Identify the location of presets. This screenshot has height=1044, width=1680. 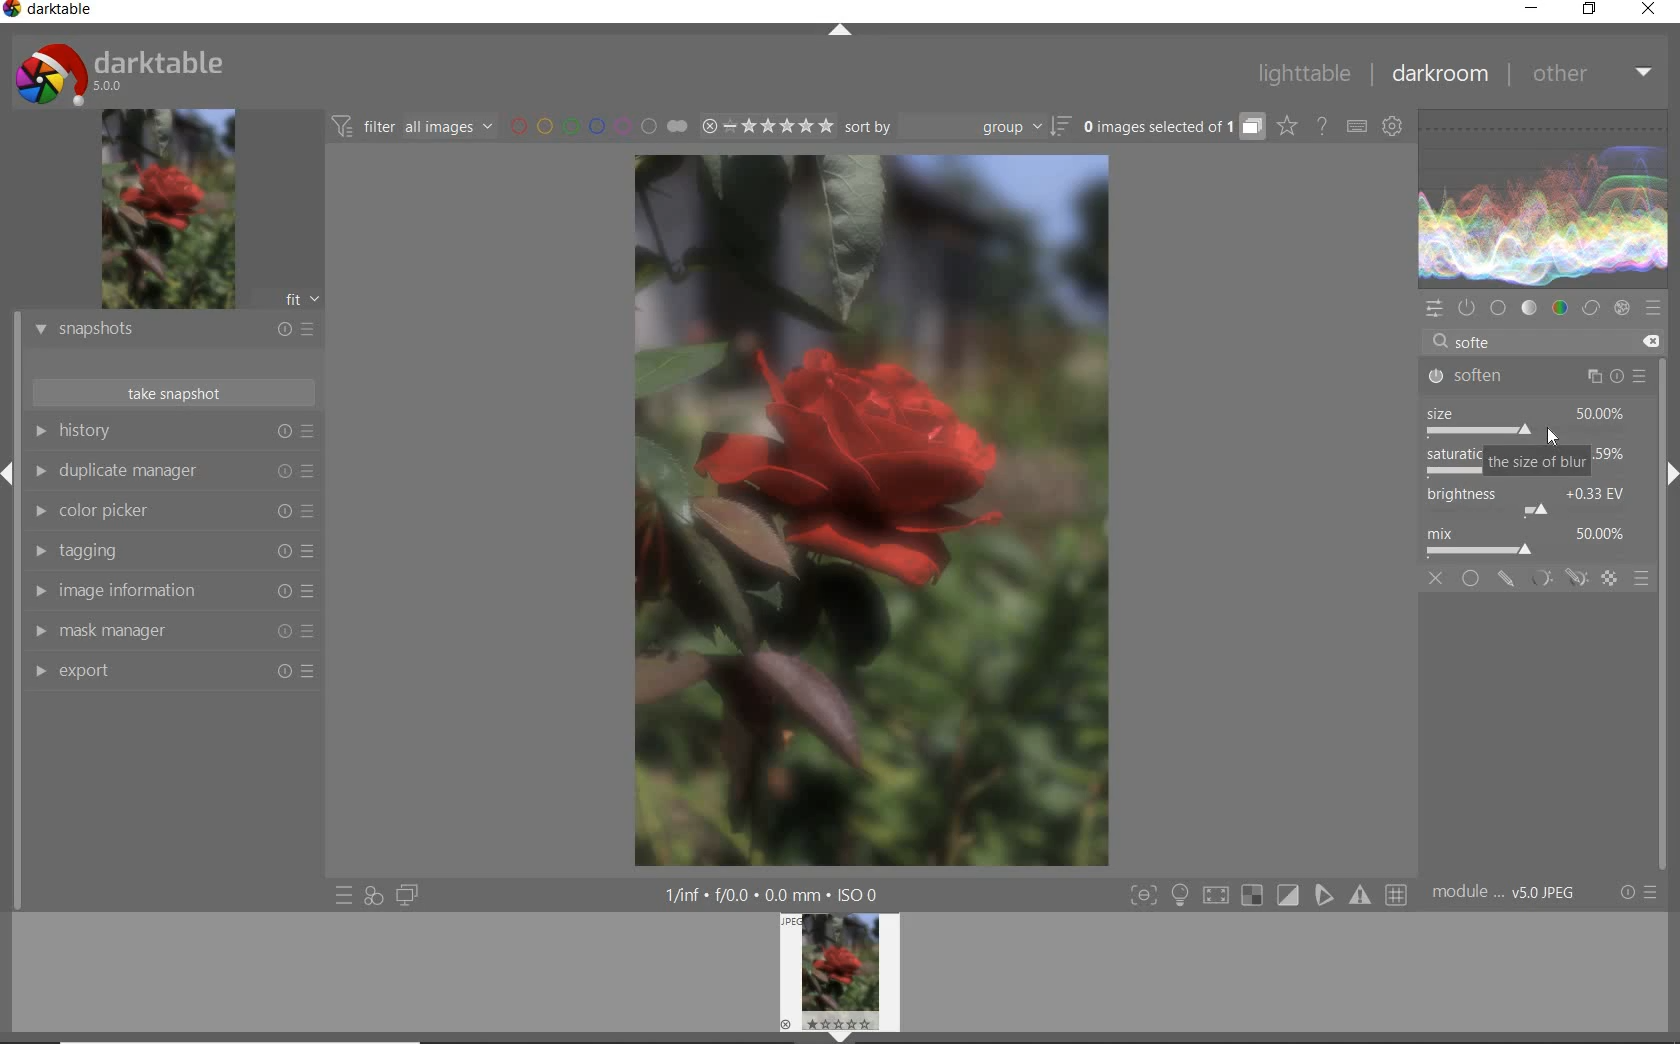
(1652, 306).